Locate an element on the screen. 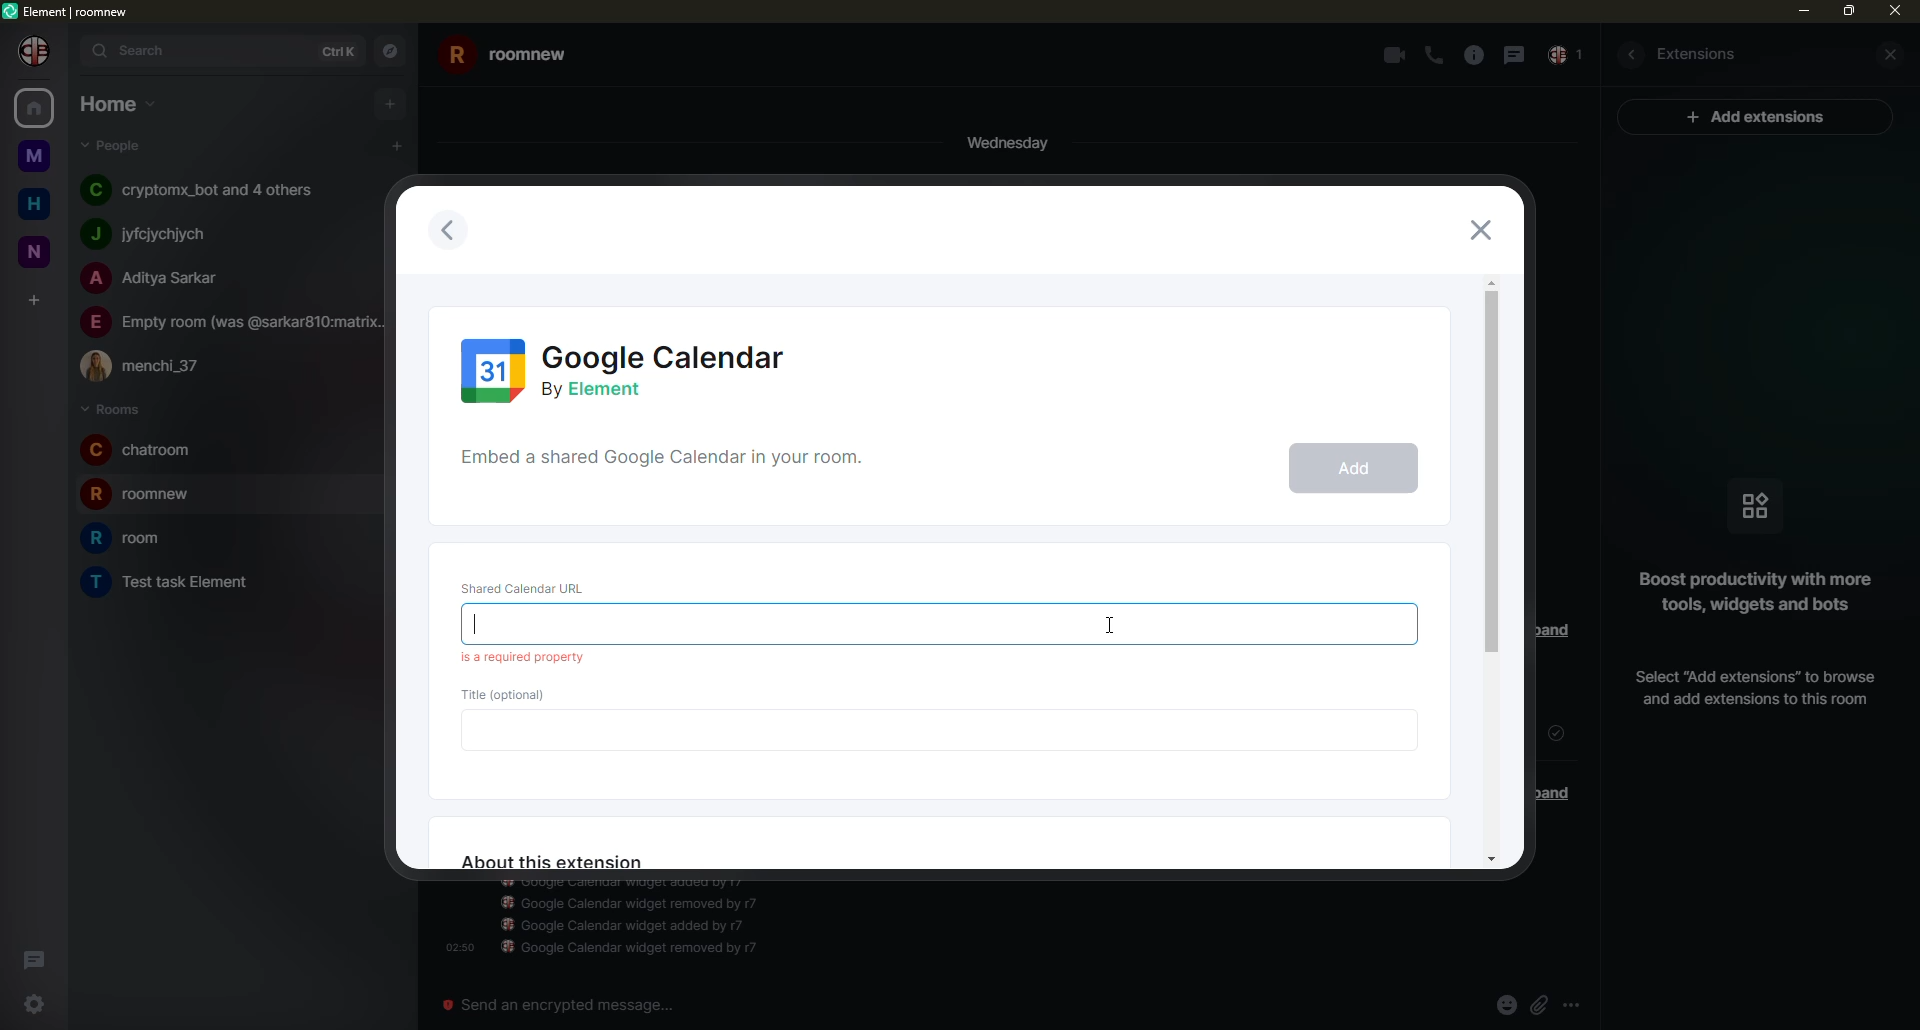 The image size is (1920, 1030). room is located at coordinates (126, 539).